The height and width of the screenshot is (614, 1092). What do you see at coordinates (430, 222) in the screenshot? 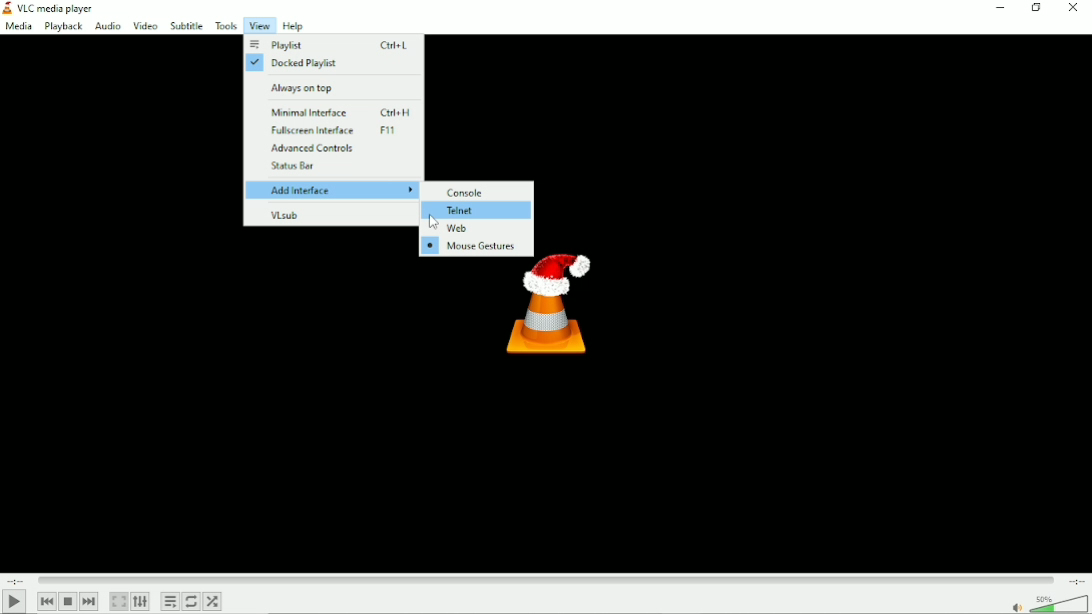
I see `Cursor` at bounding box center [430, 222].